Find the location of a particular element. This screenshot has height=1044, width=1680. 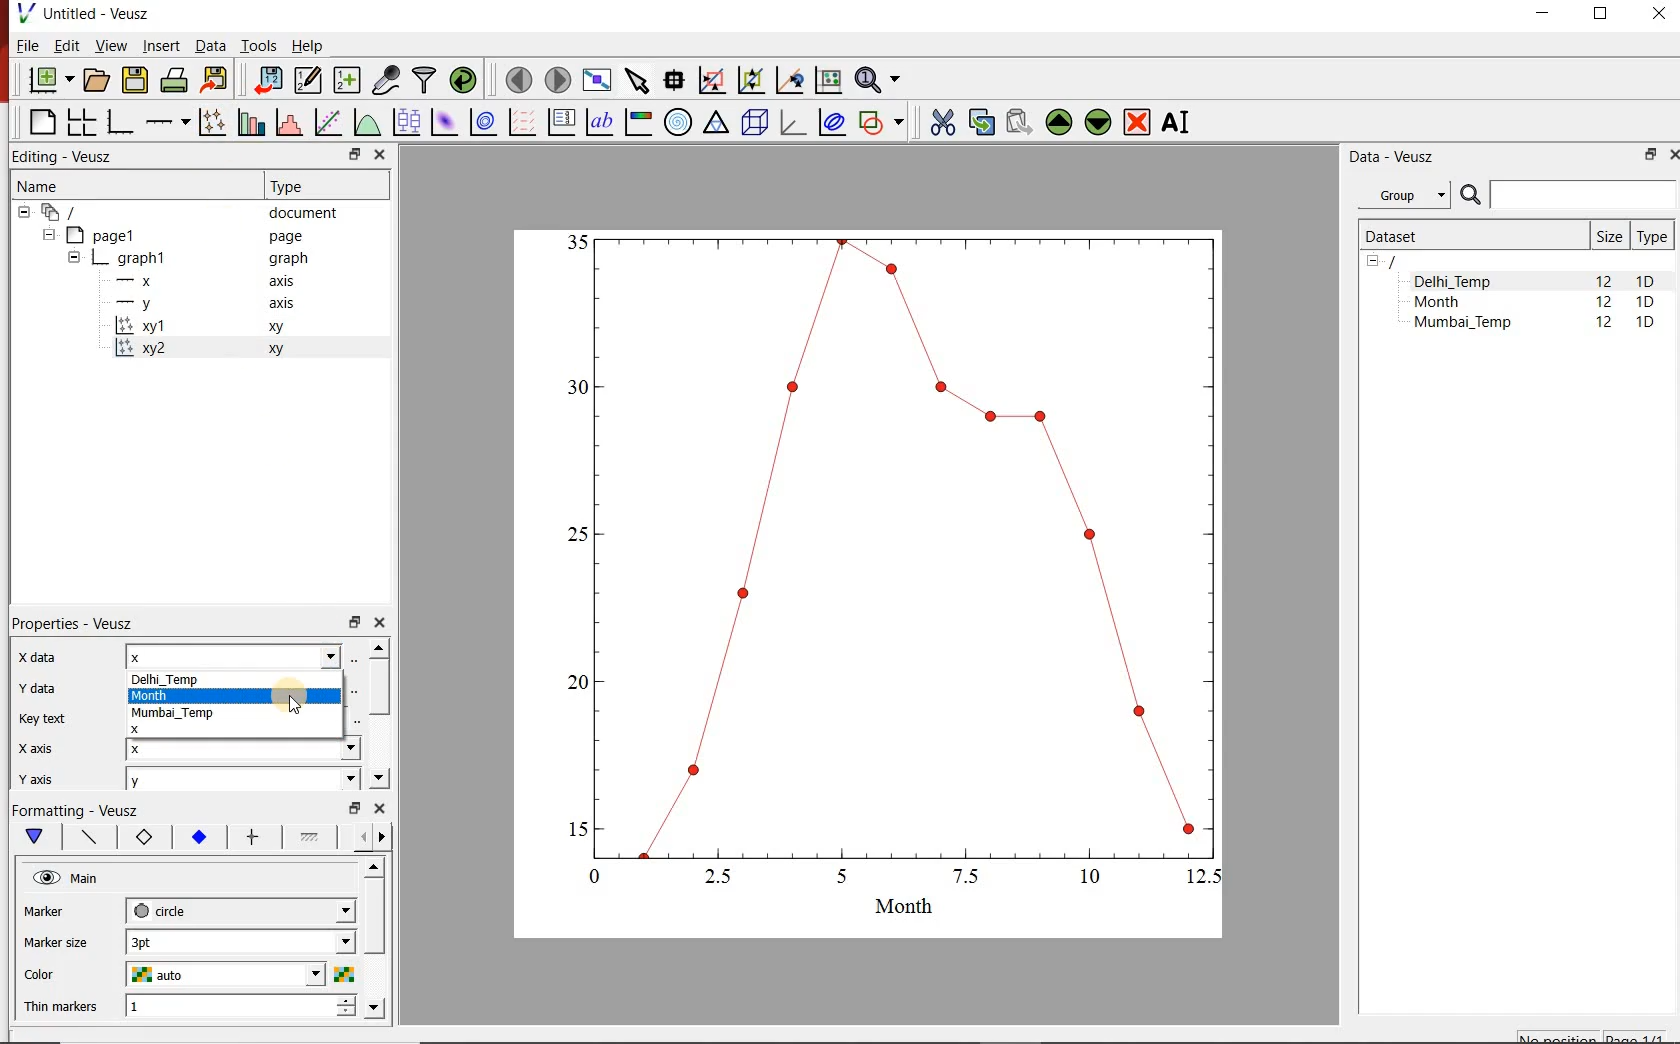

plot points with lines and errorbars is located at coordinates (210, 123).